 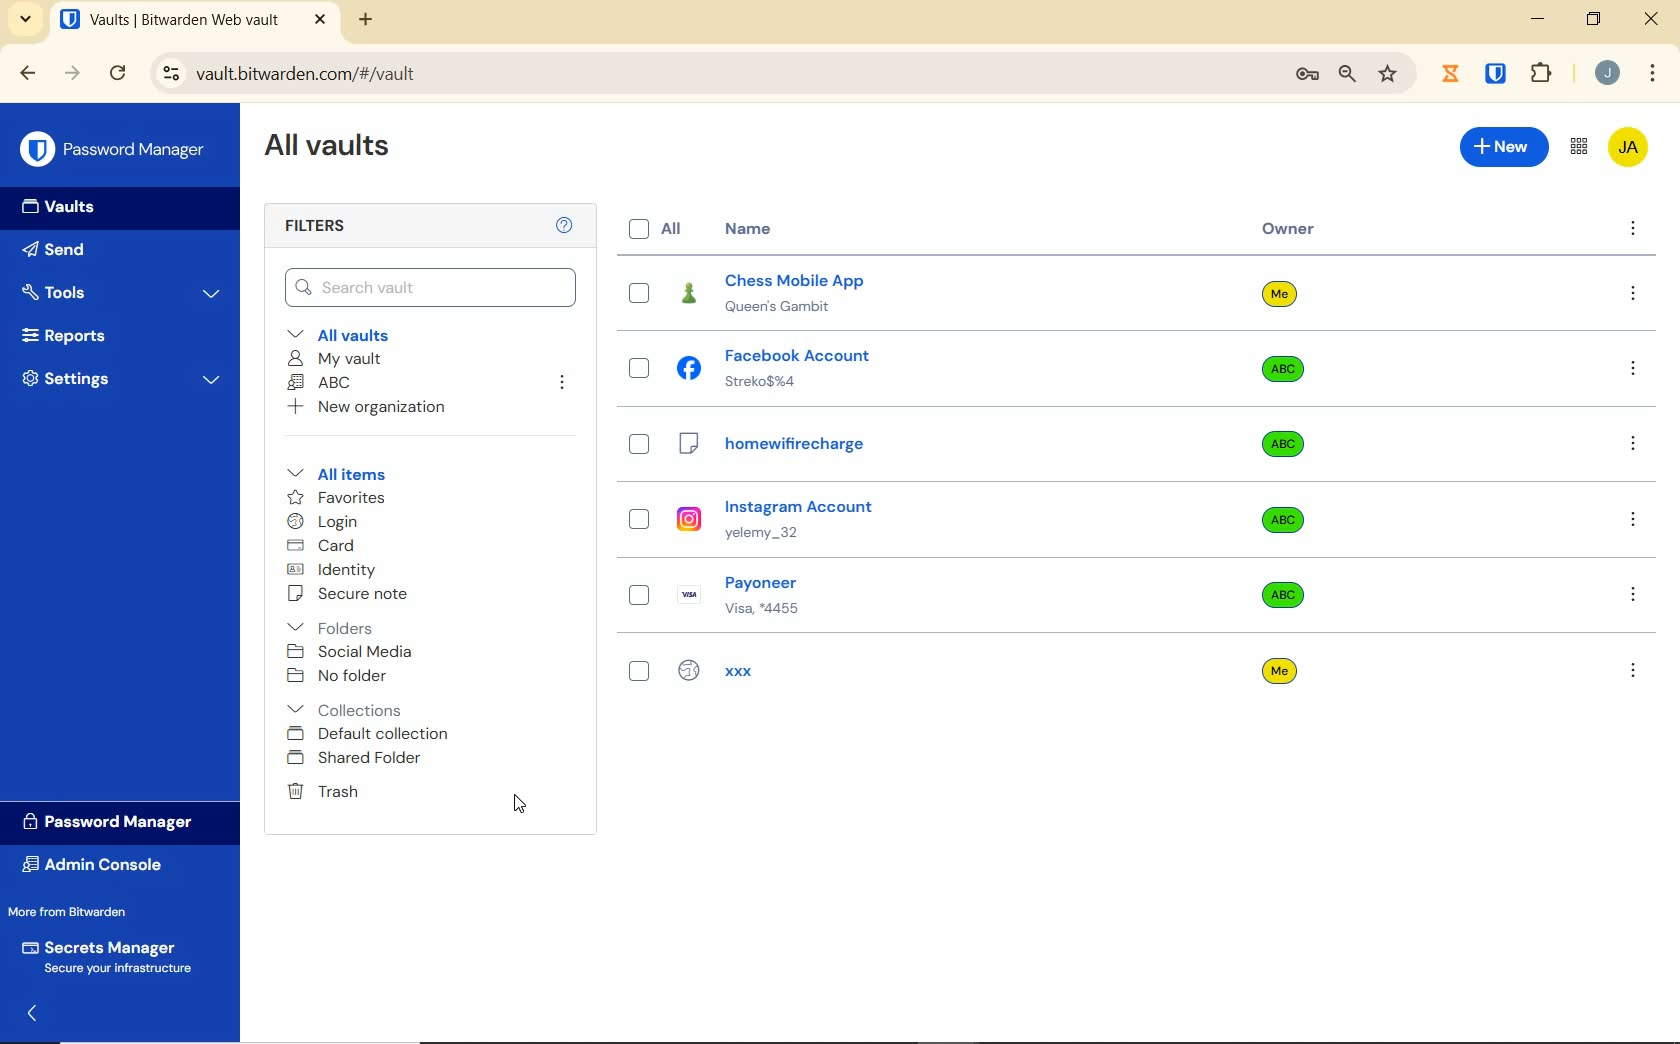 What do you see at coordinates (122, 289) in the screenshot?
I see `Tools` at bounding box center [122, 289].